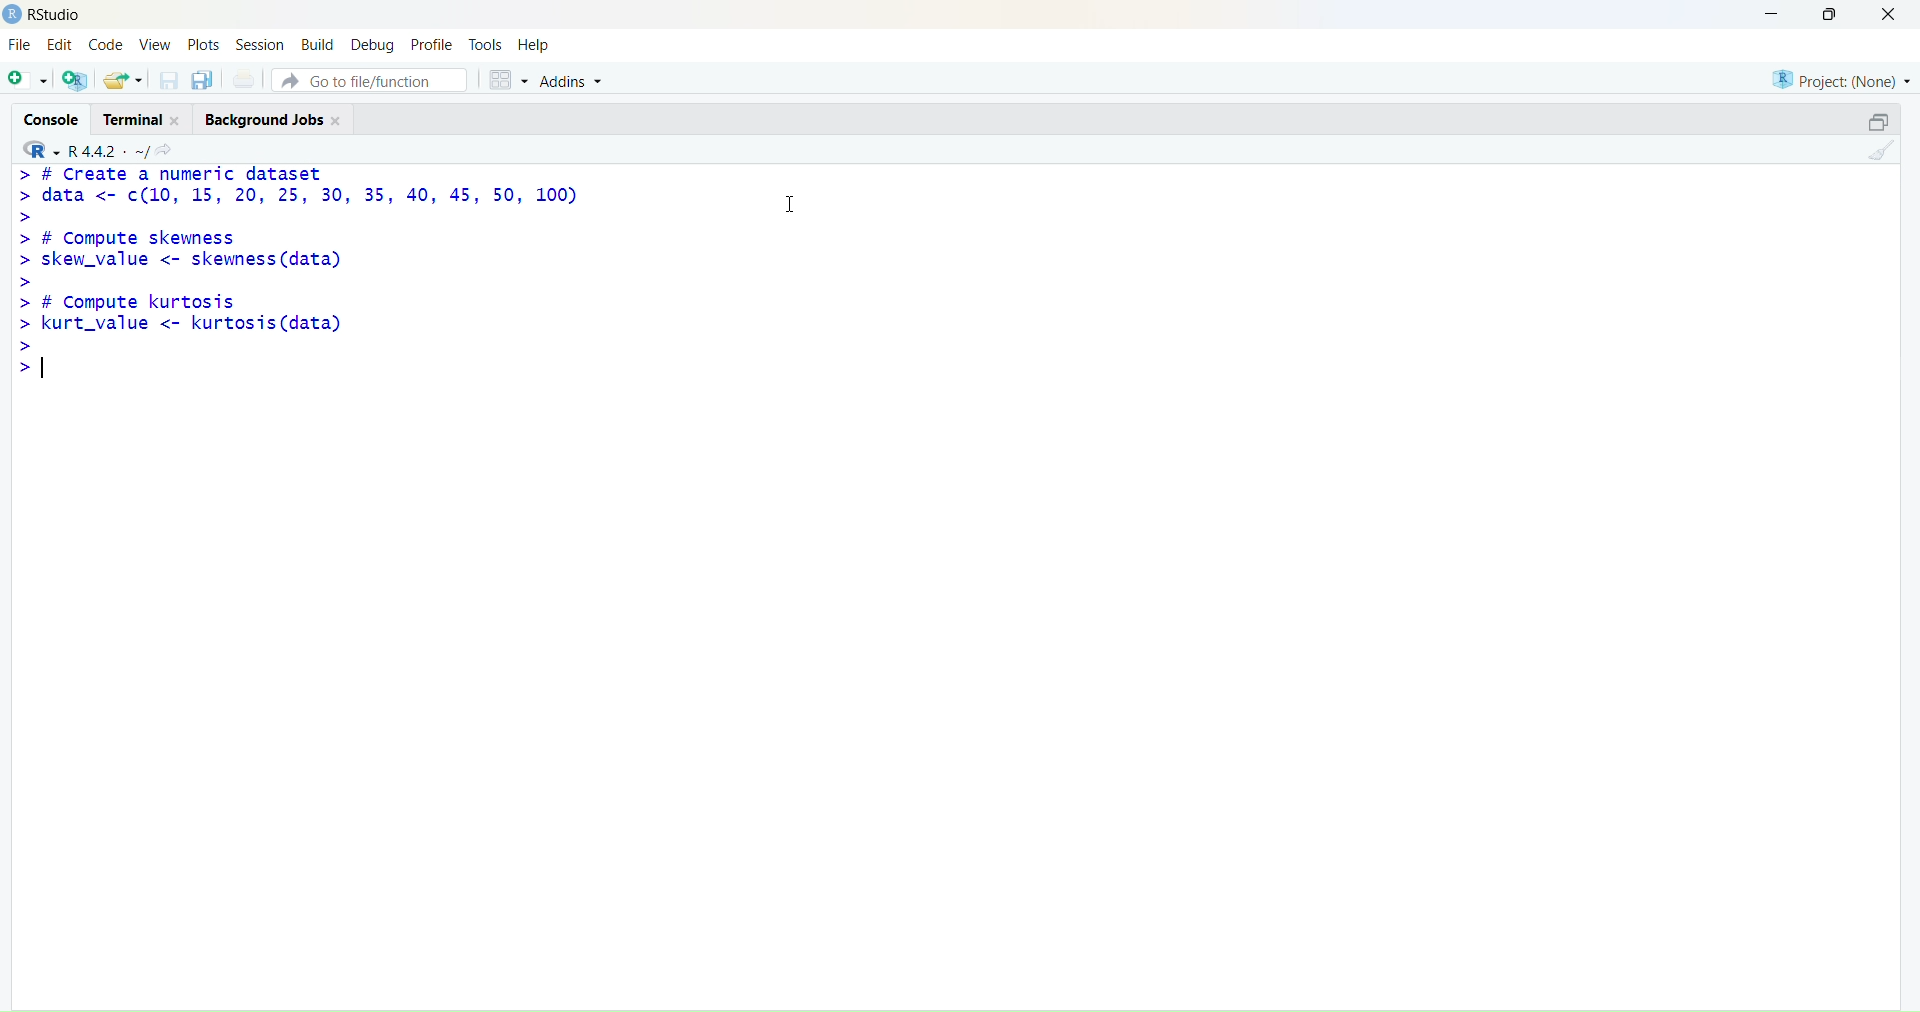 Image resolution: width=1920 pixels, height=1012 pixels. What do you see at coordinates (1877, 158) in the screenshot?
I see `Clear Console (Ctrl + L)` at bounding box center [1877, 158].